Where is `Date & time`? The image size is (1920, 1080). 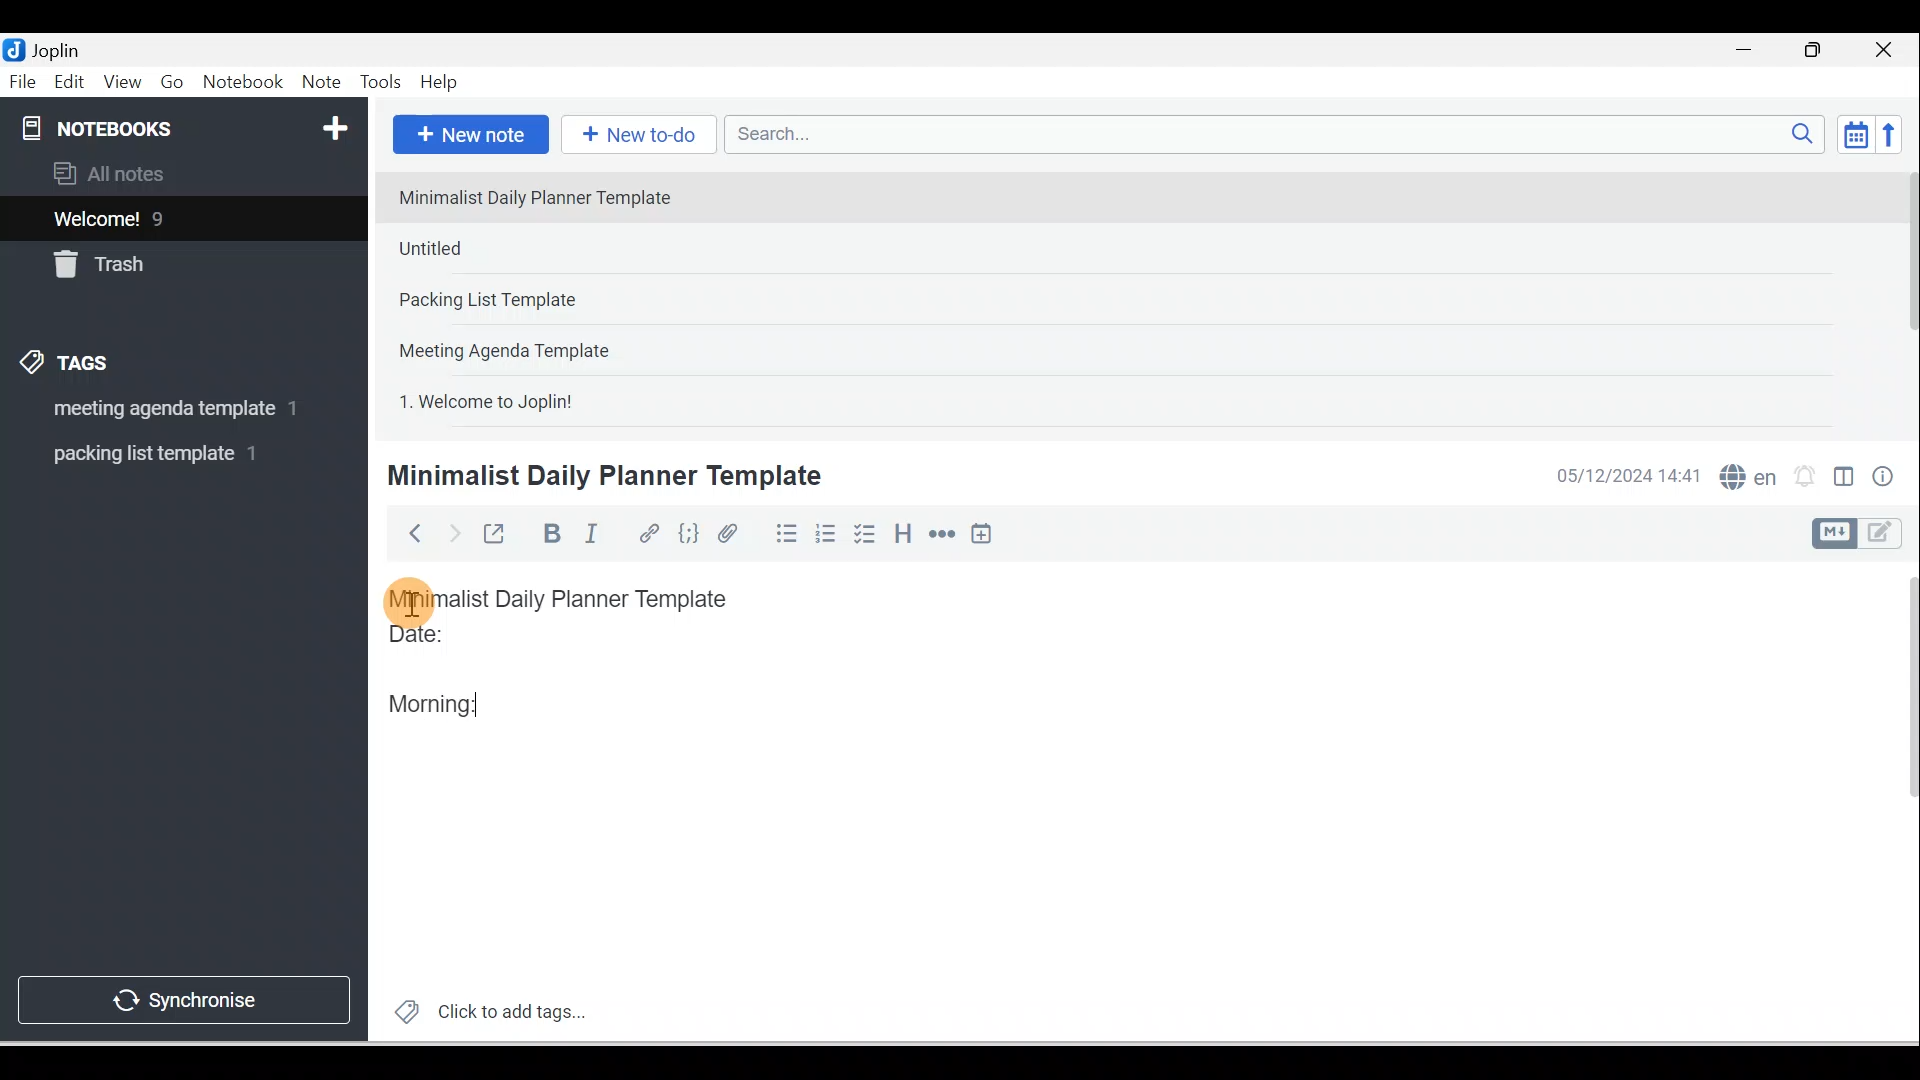 Date & time is located at coordinates (1625, 476).